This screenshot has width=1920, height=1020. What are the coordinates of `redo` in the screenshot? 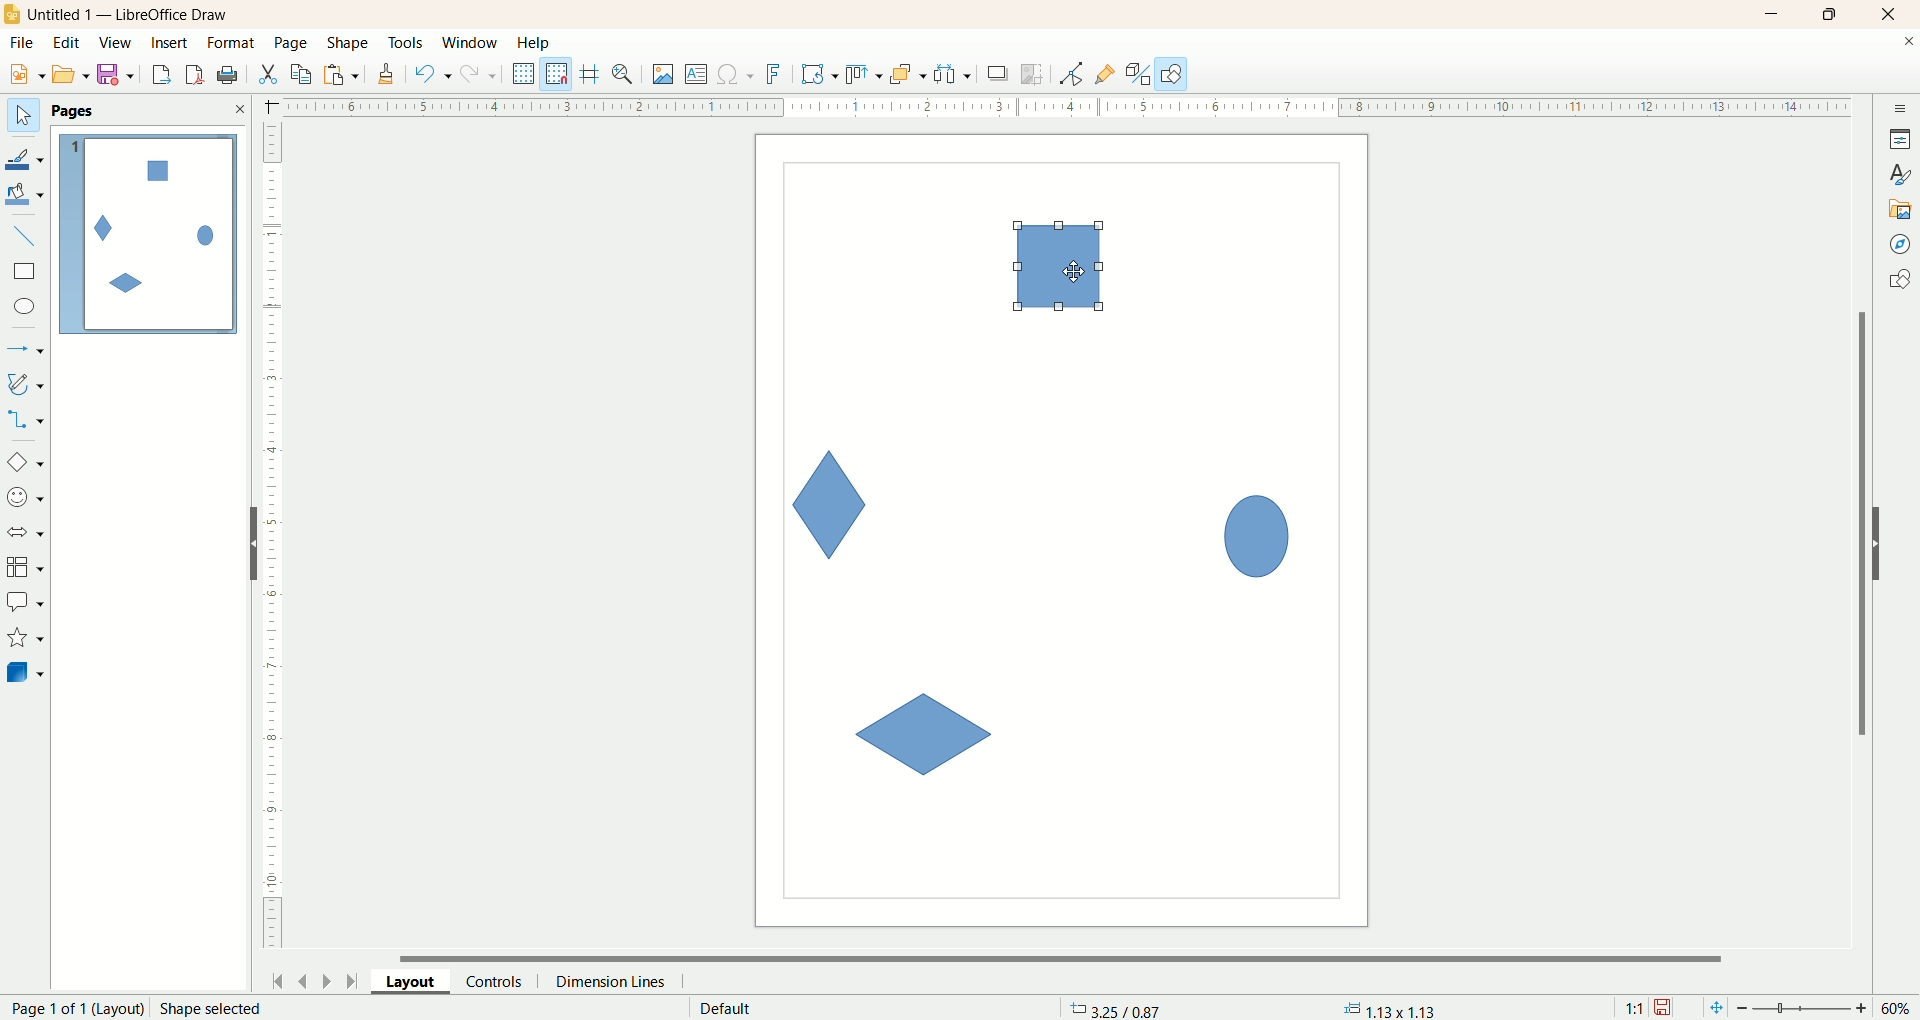 It's located at (483, 73).